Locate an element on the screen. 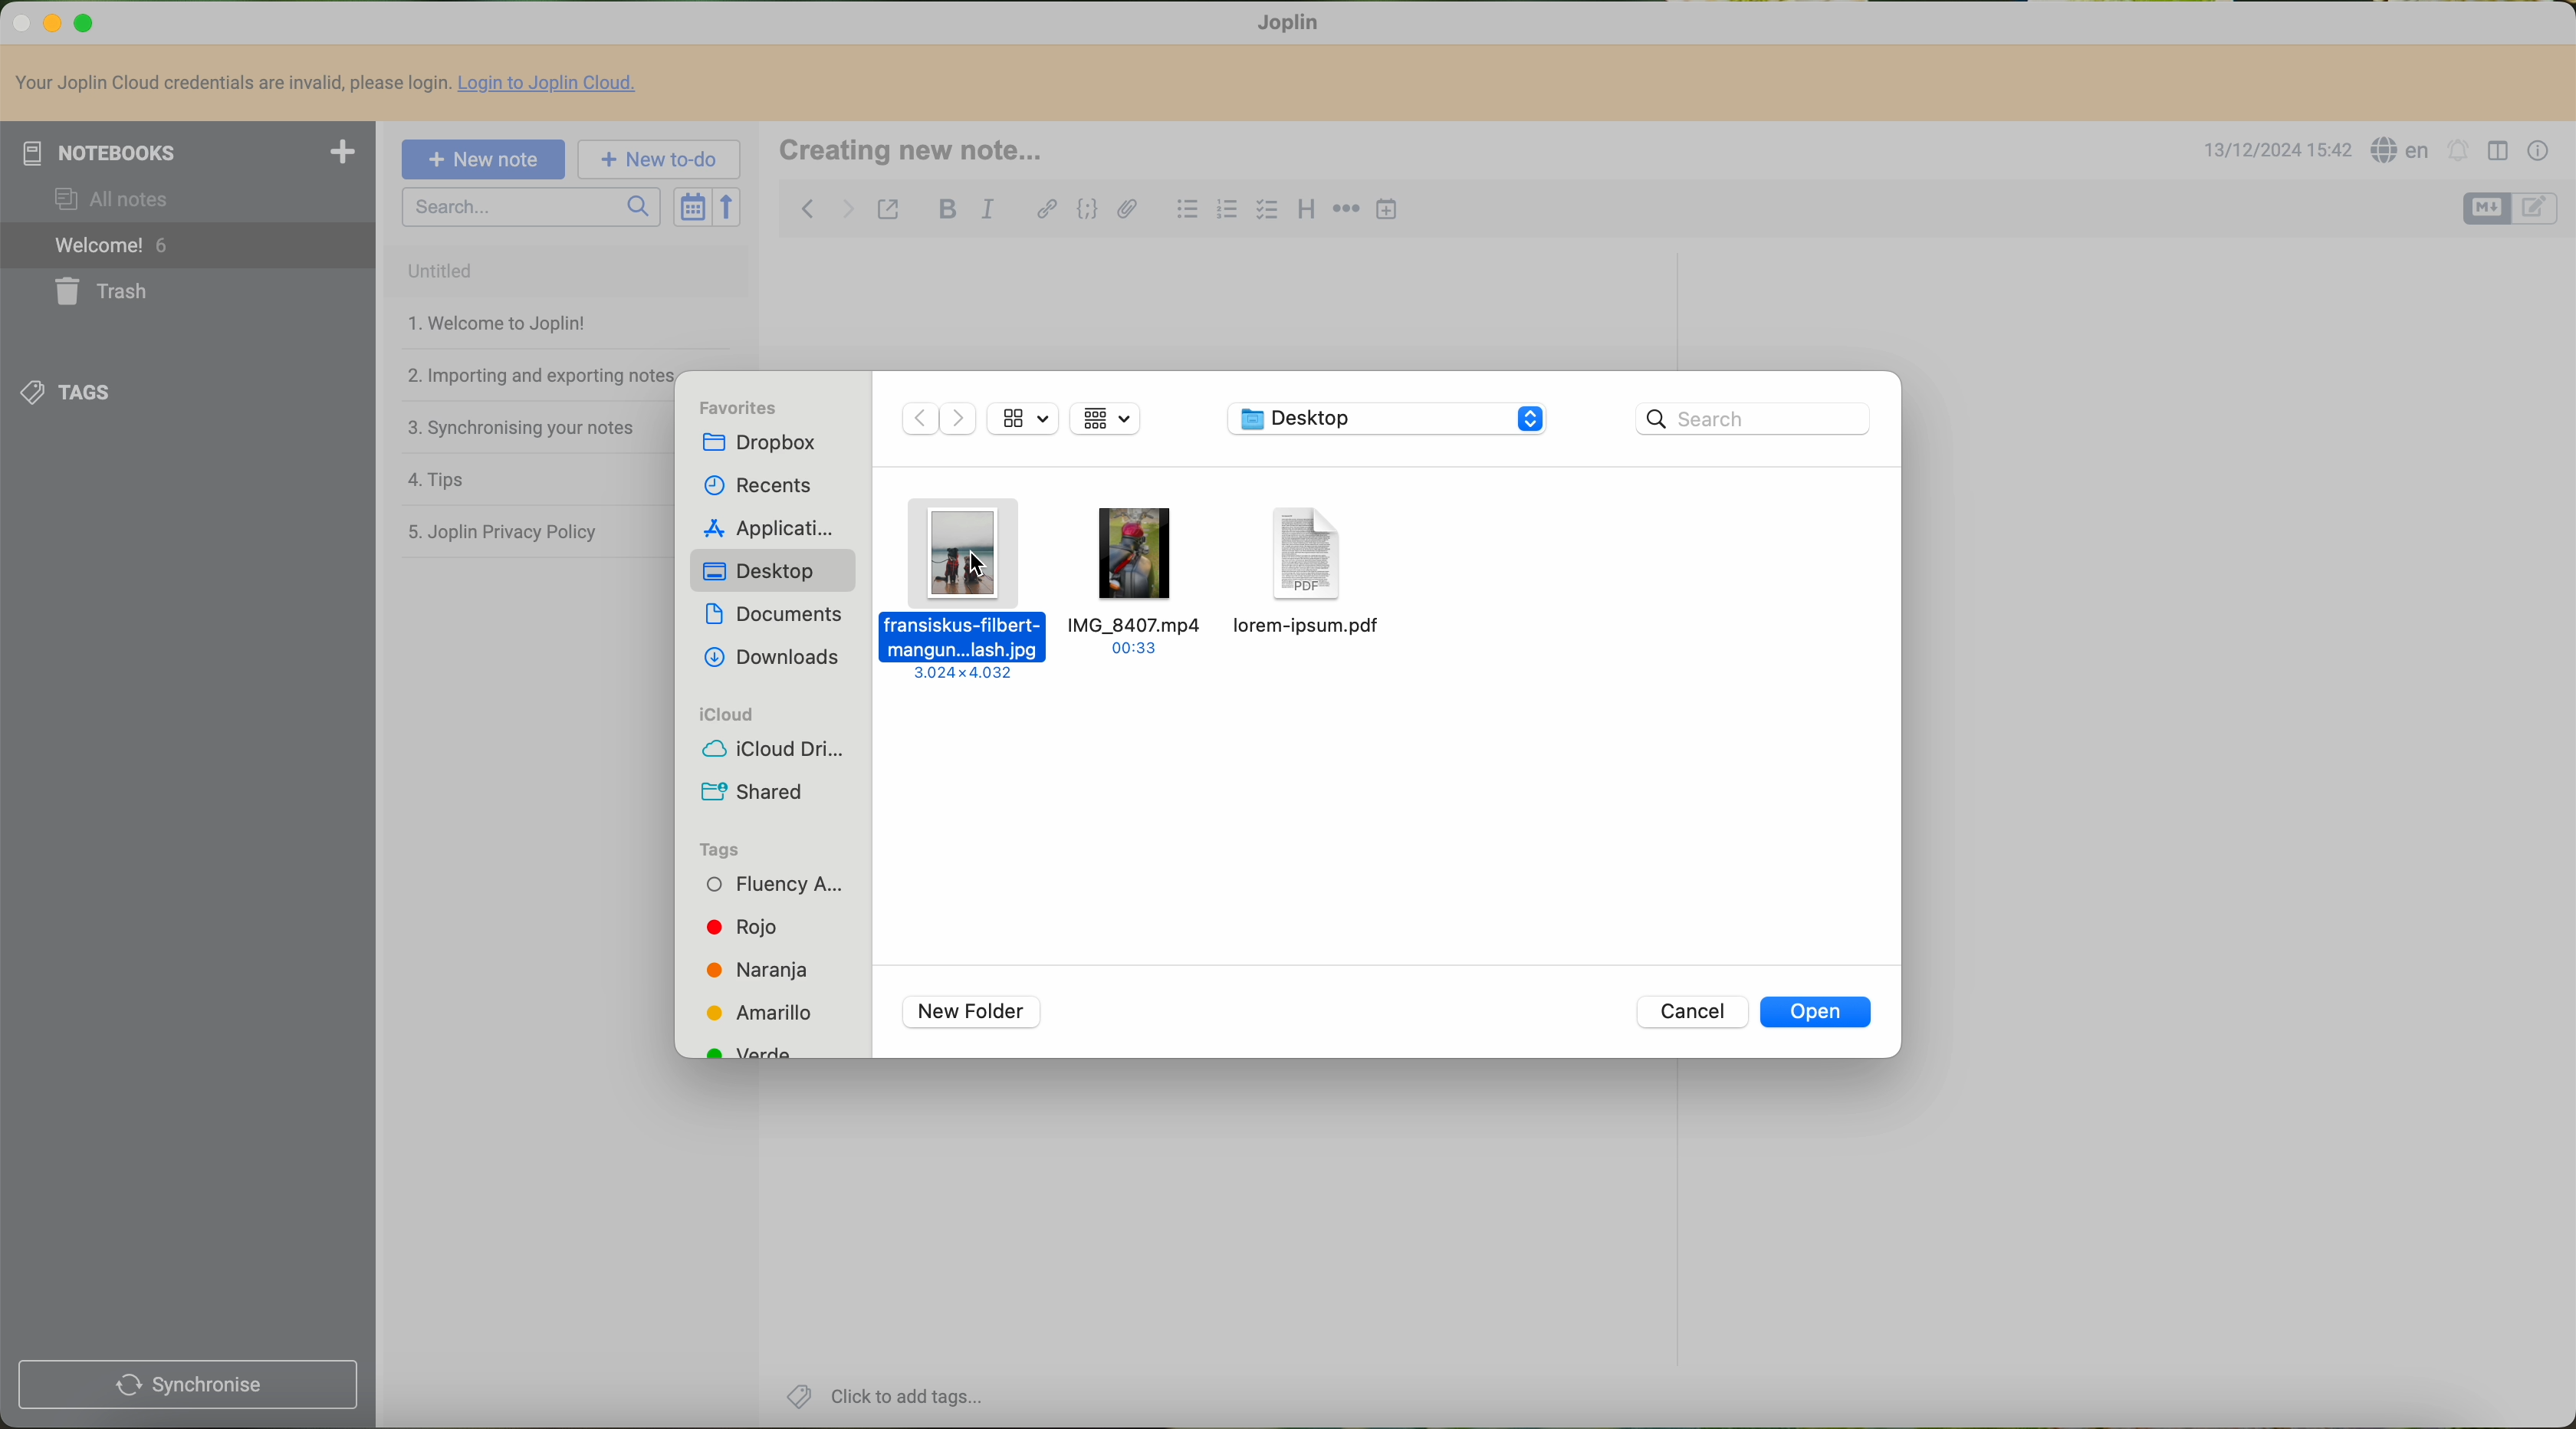  yellow tag is located at coordinates (768, 1014).